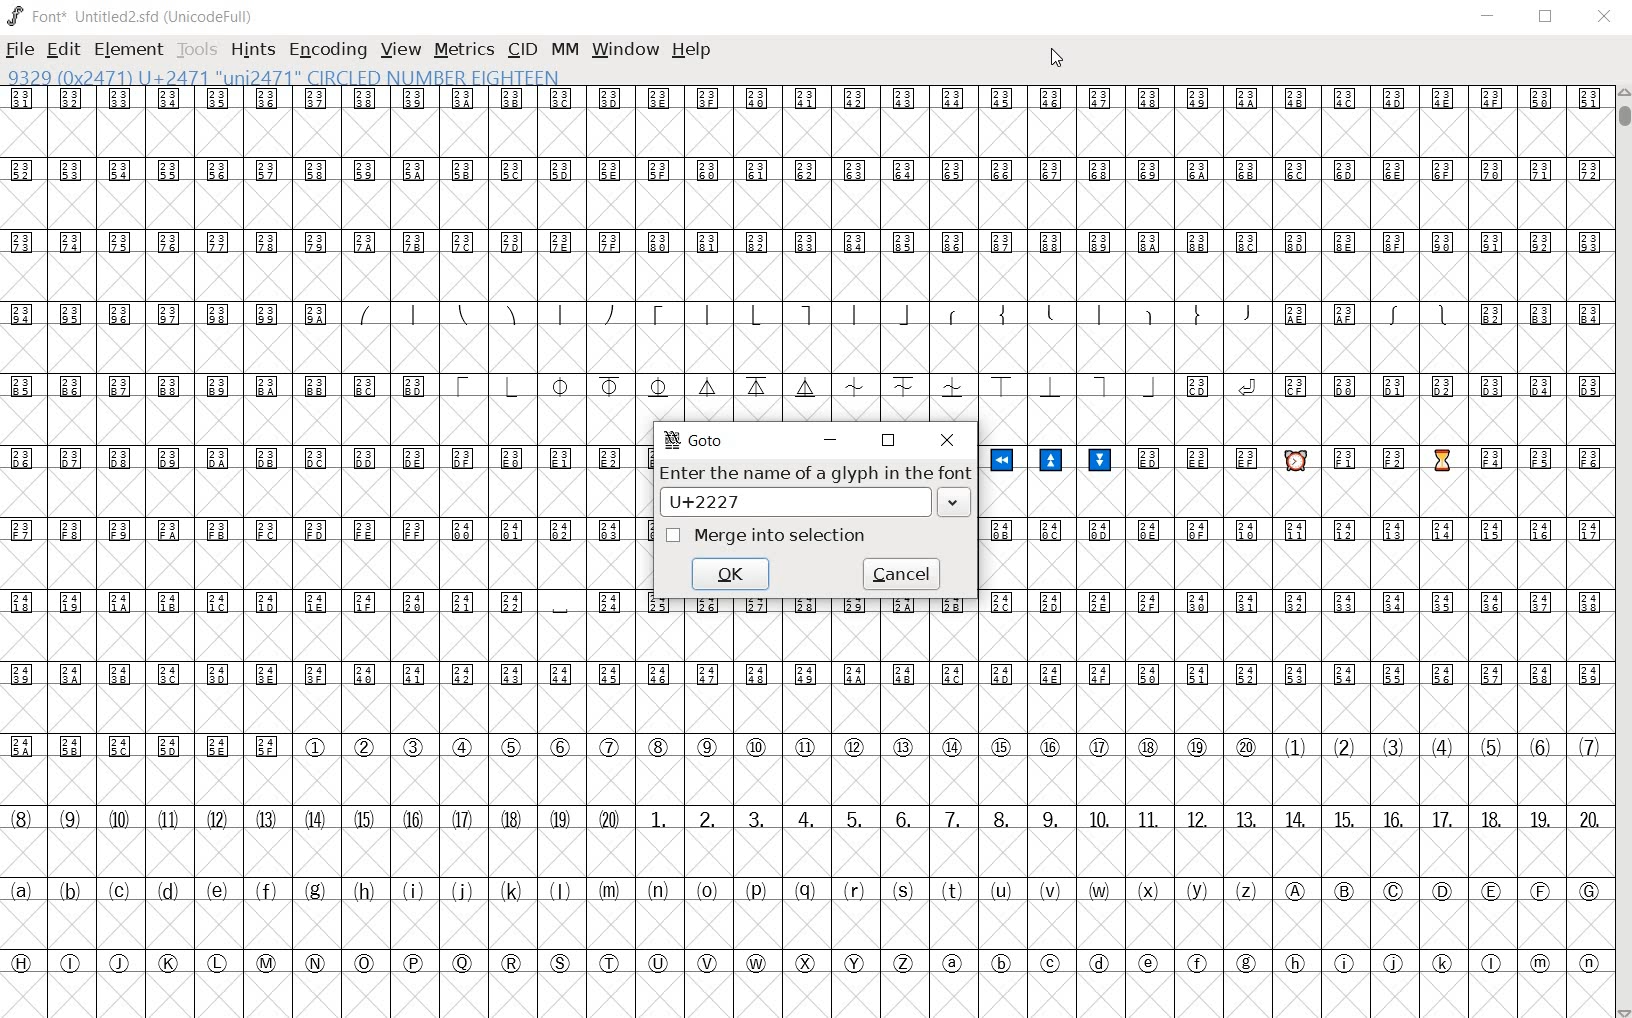 Image resolution: width=1632 pixels, height=1018 pixels. Describe the element at coordinates (522, 48) in the screenshot. I see `cid` at that location.